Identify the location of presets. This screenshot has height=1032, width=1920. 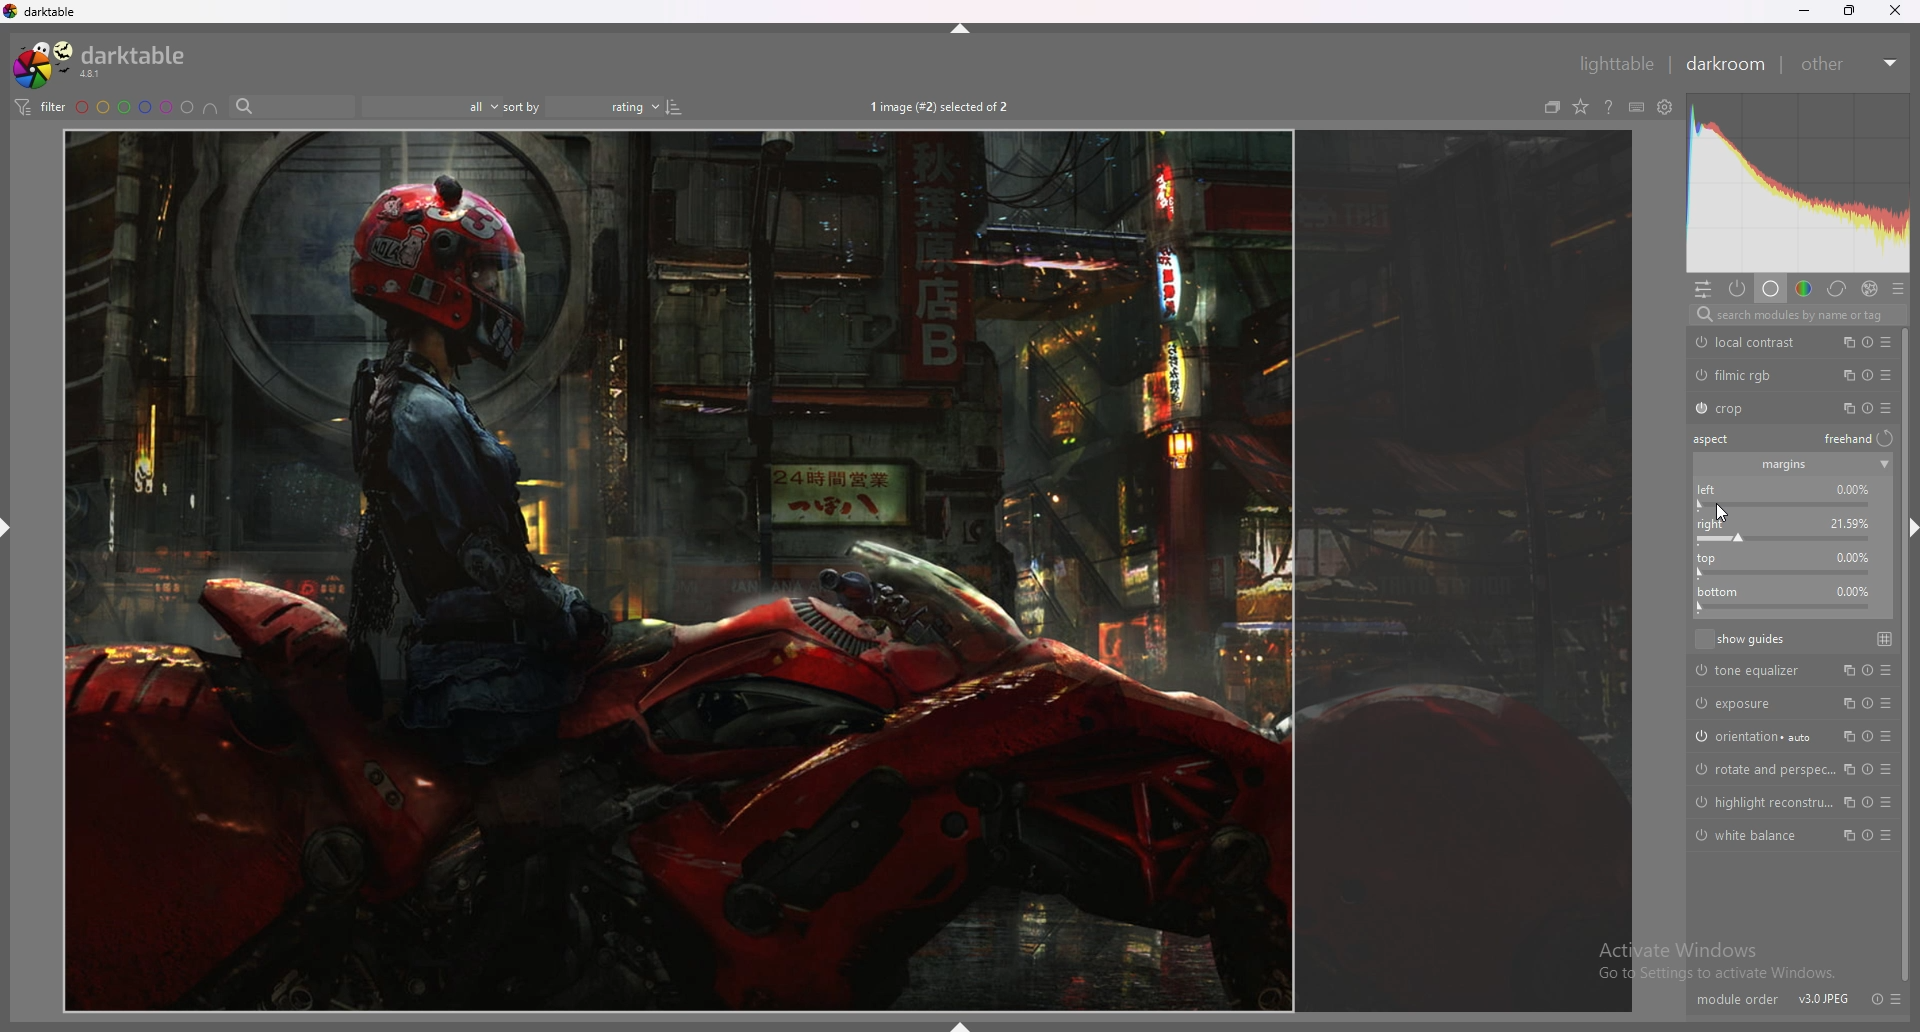
(1889, 802).